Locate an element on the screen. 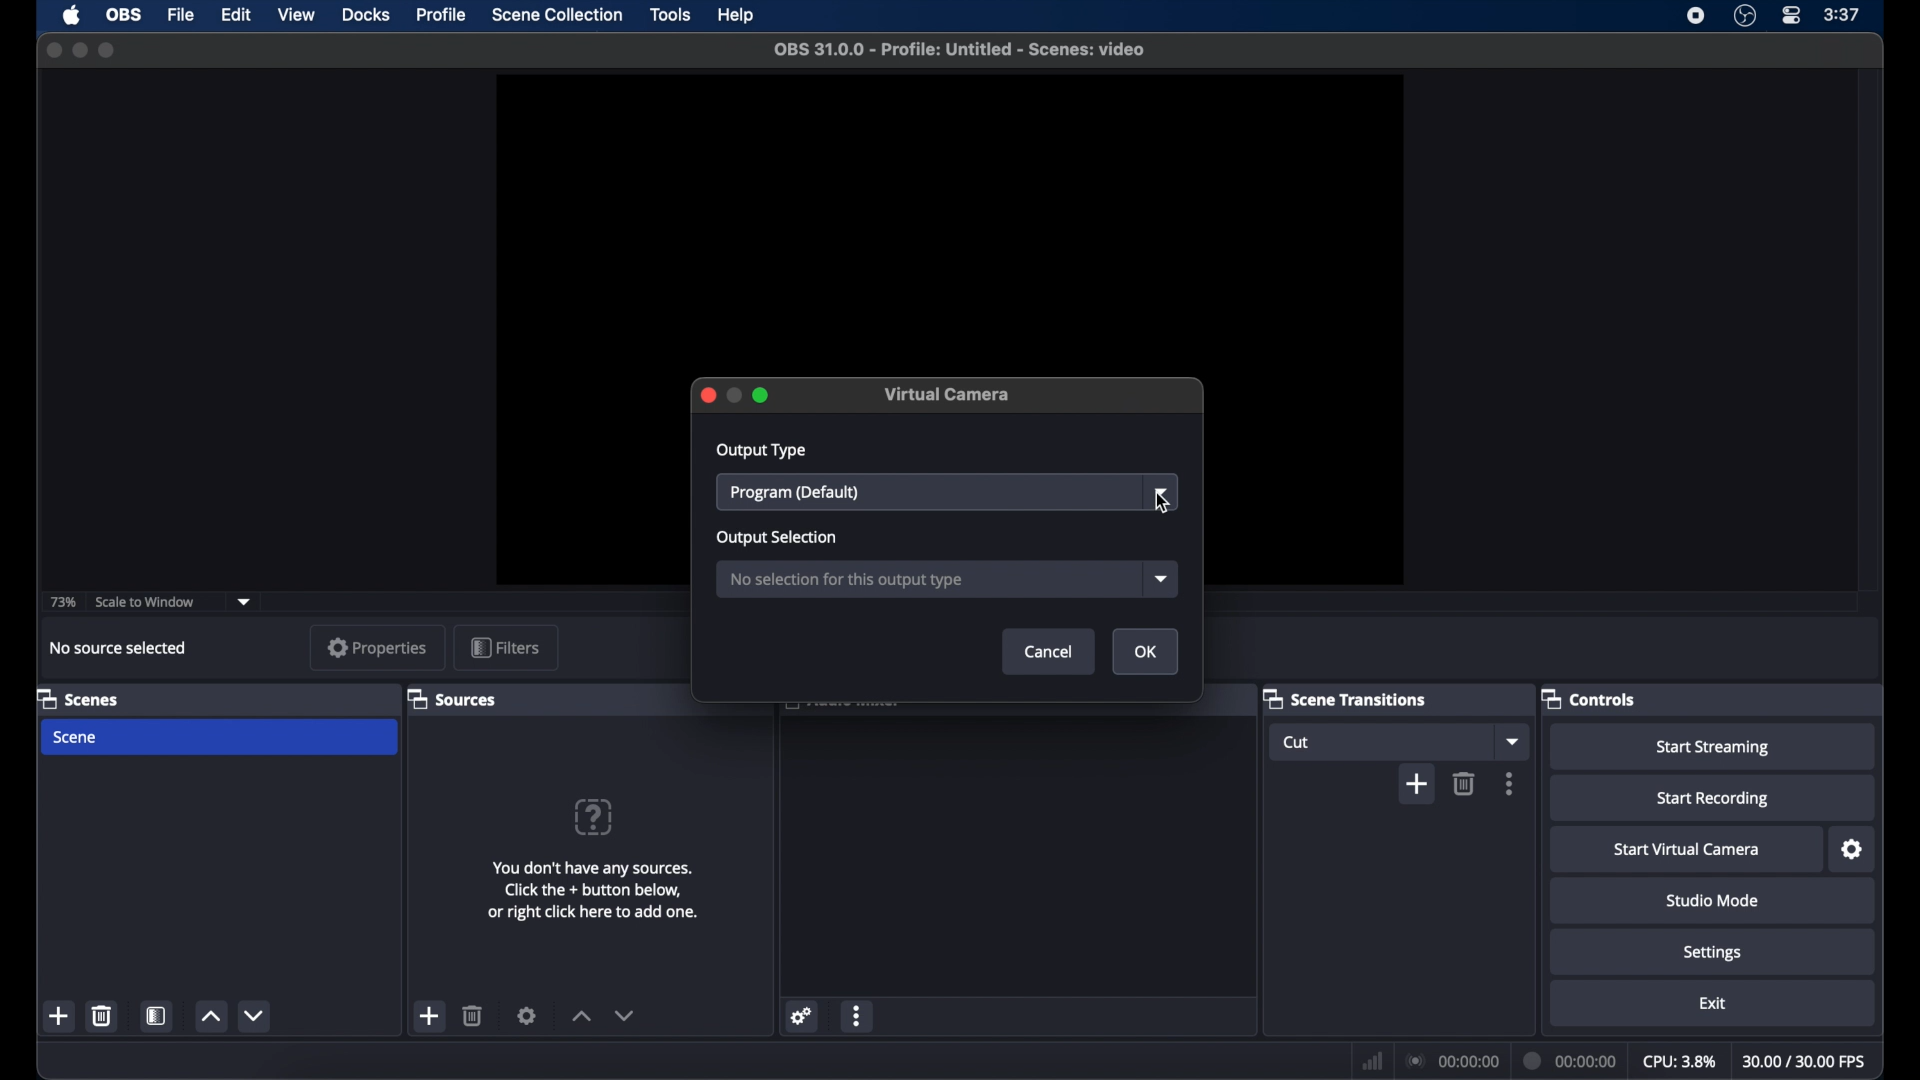 The image size is (1920, 1080). program (default) is located at coordinates (794, 493).